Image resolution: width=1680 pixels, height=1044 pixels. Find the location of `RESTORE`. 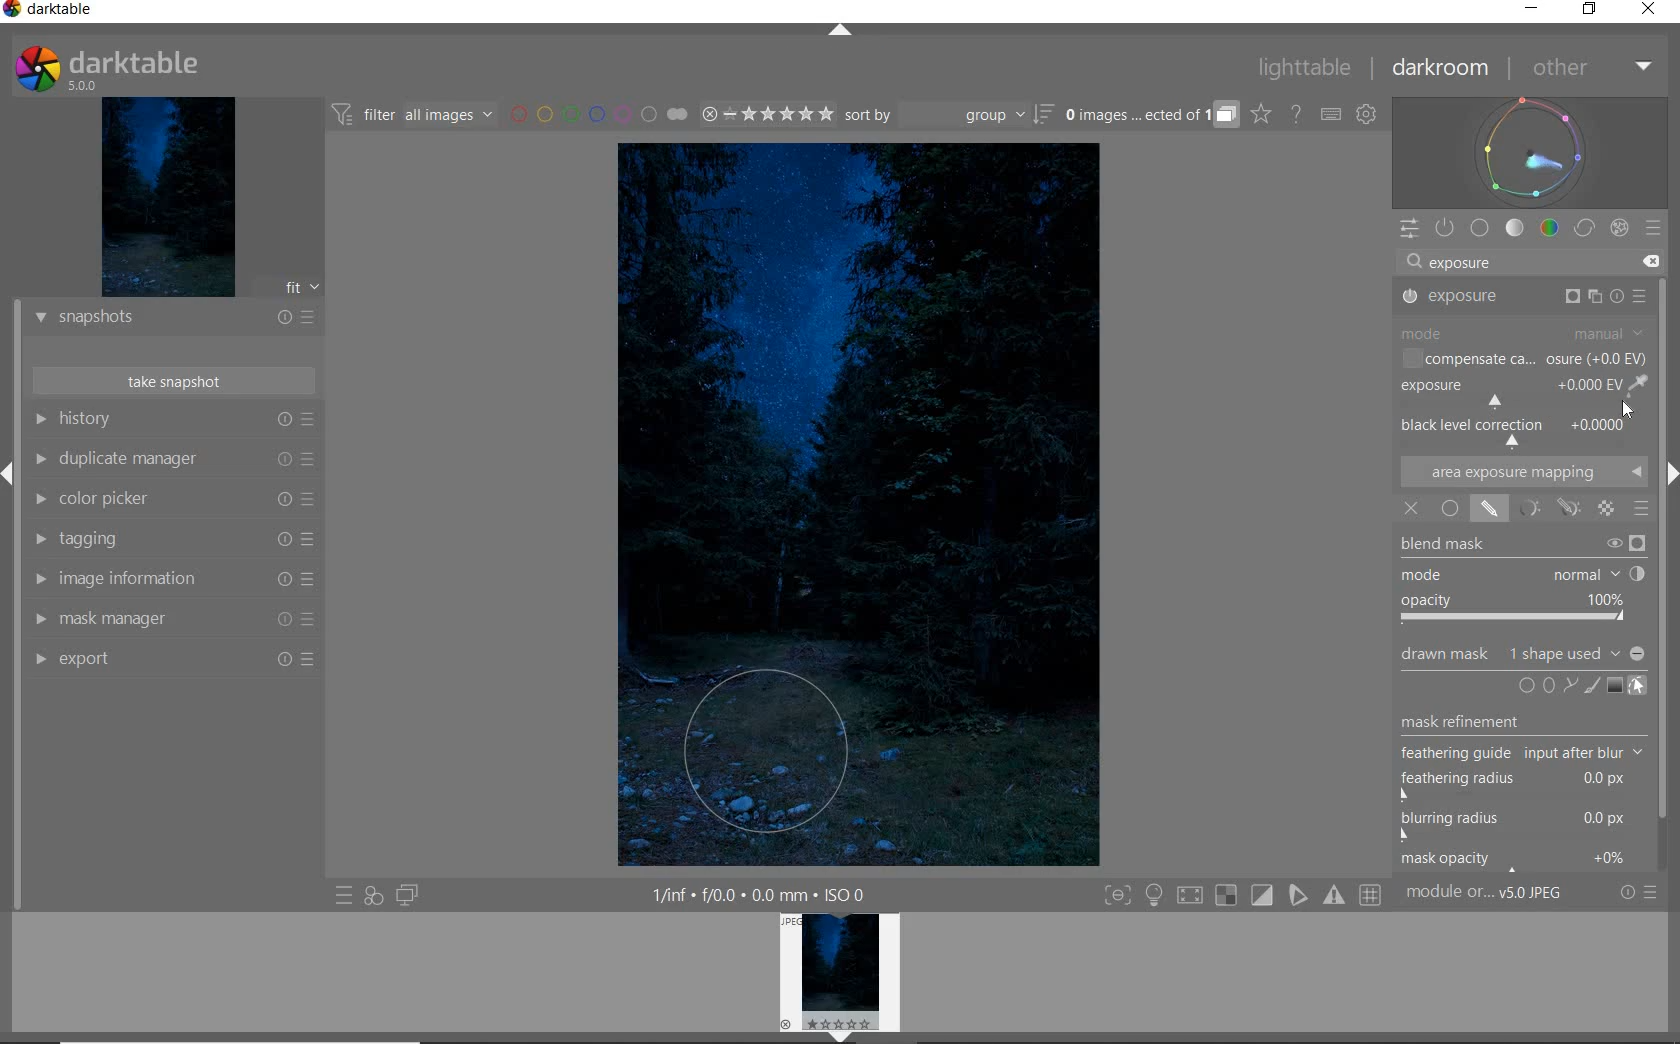

RESTORE is located at coordinates (1590, 10).